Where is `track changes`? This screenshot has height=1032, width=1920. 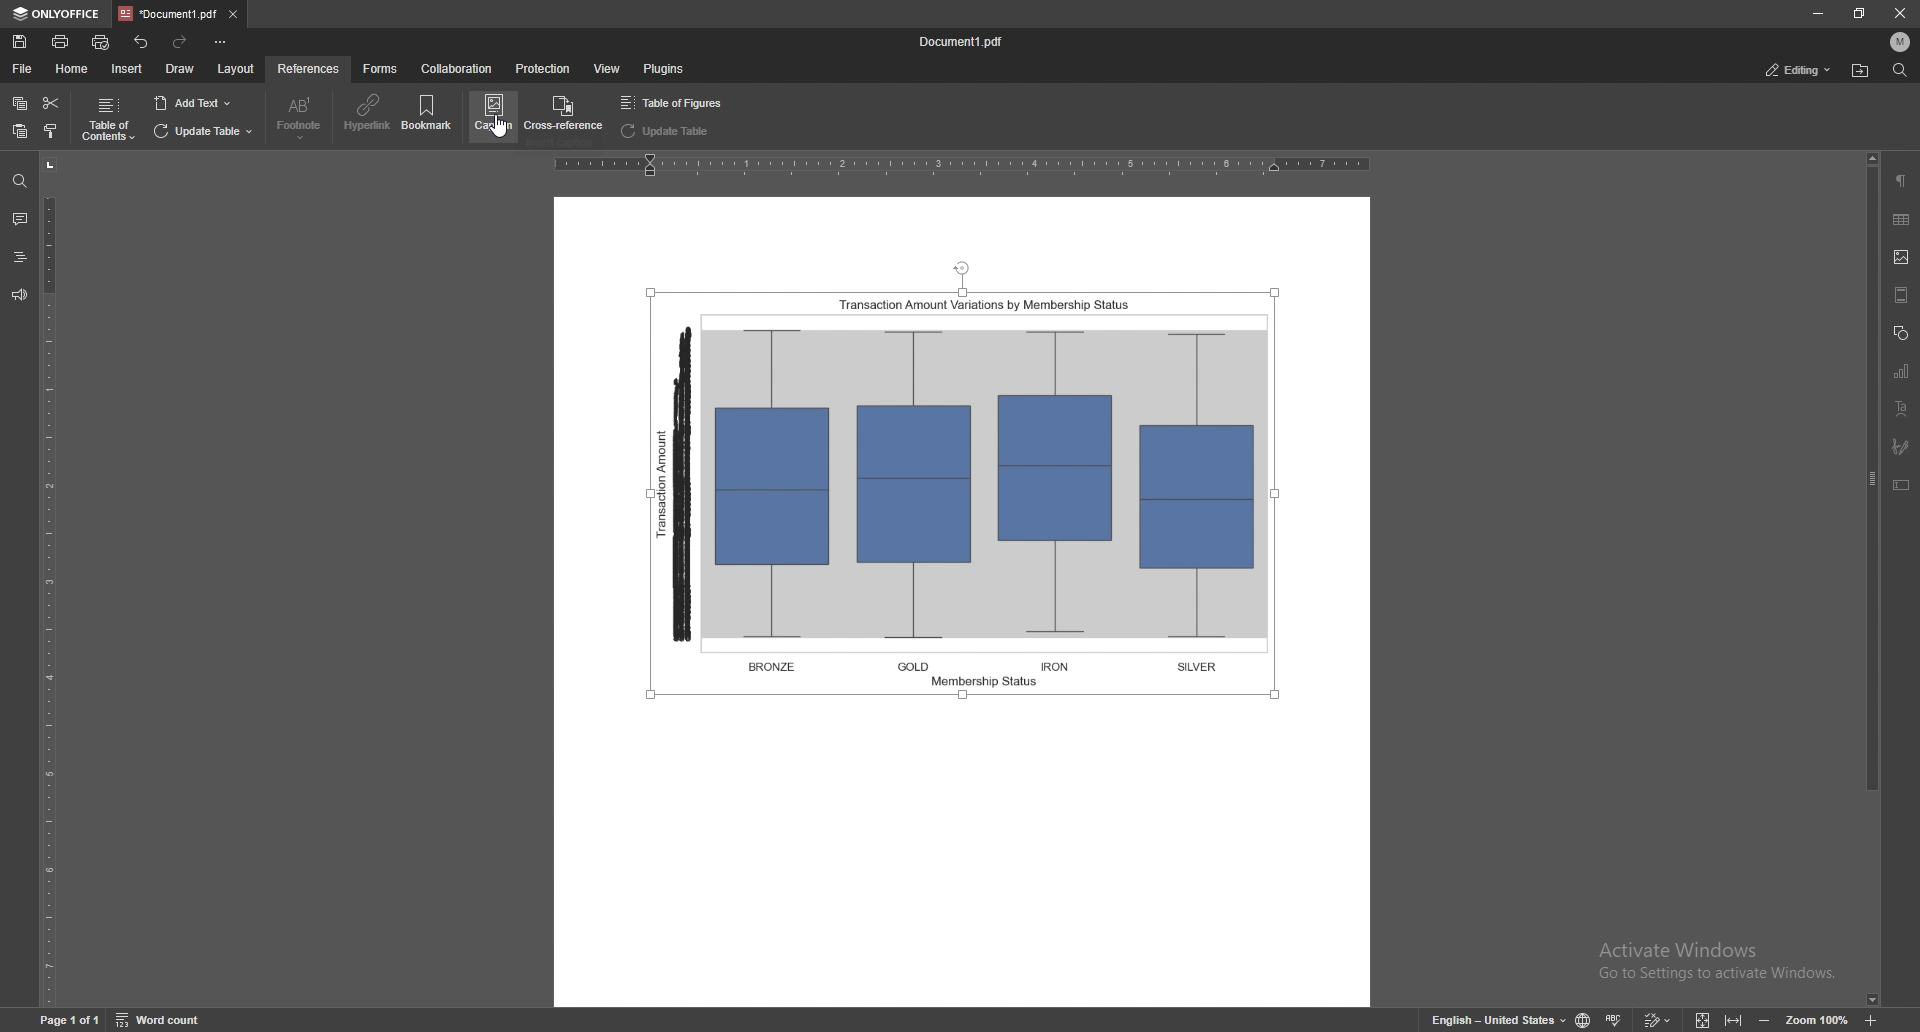
track changes is located at coordinates (1658, 1019).